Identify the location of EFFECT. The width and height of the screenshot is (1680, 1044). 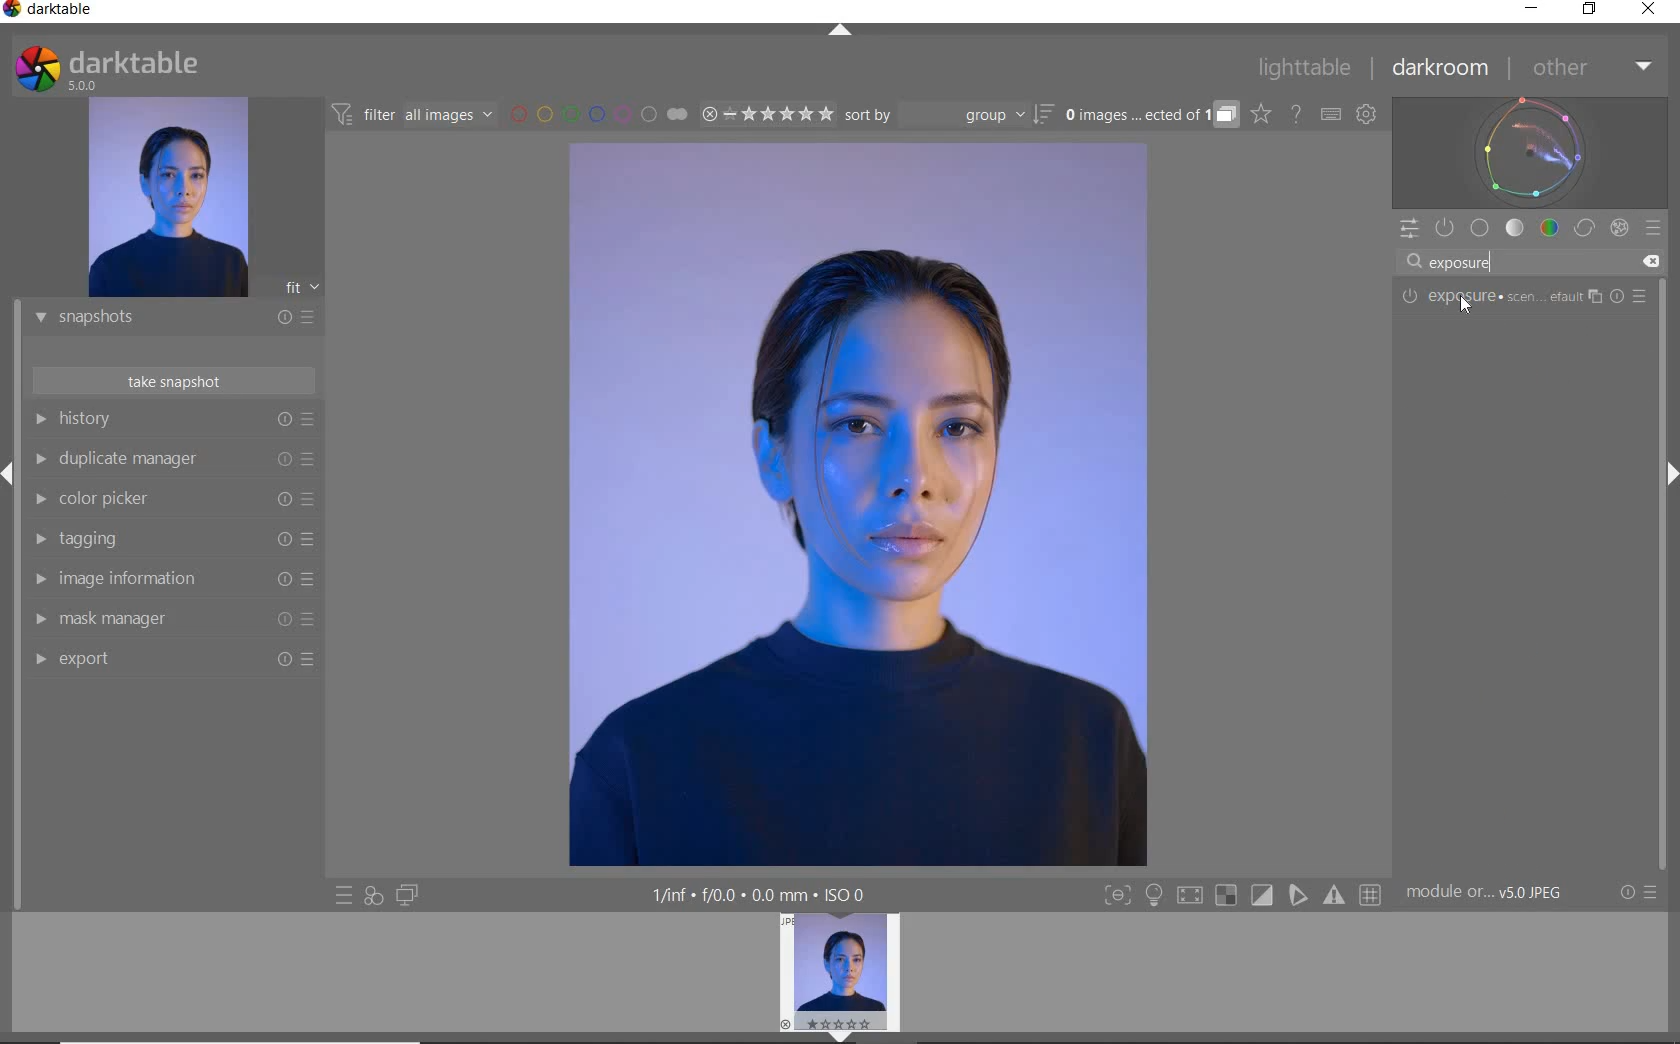
(1619, 227).